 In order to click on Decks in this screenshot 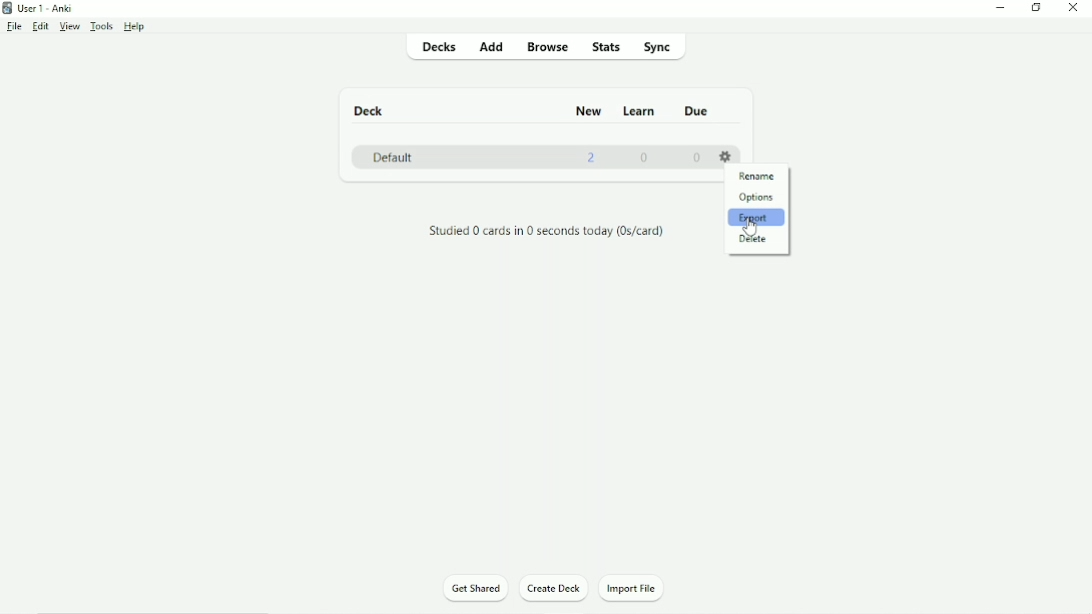, I will do `click(435, 46)`.